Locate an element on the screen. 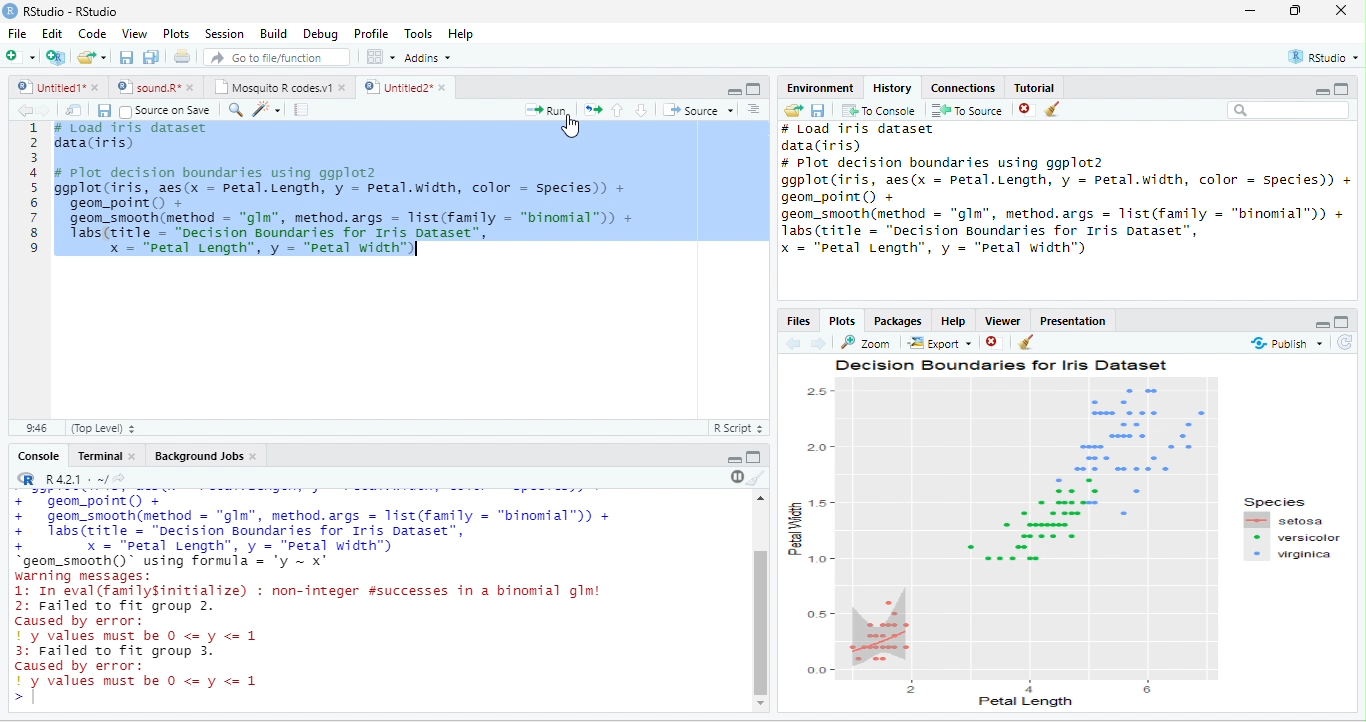 Image resolution: width=1366 pixels, height=722 pixels. save is located at coordinates (817, 111).